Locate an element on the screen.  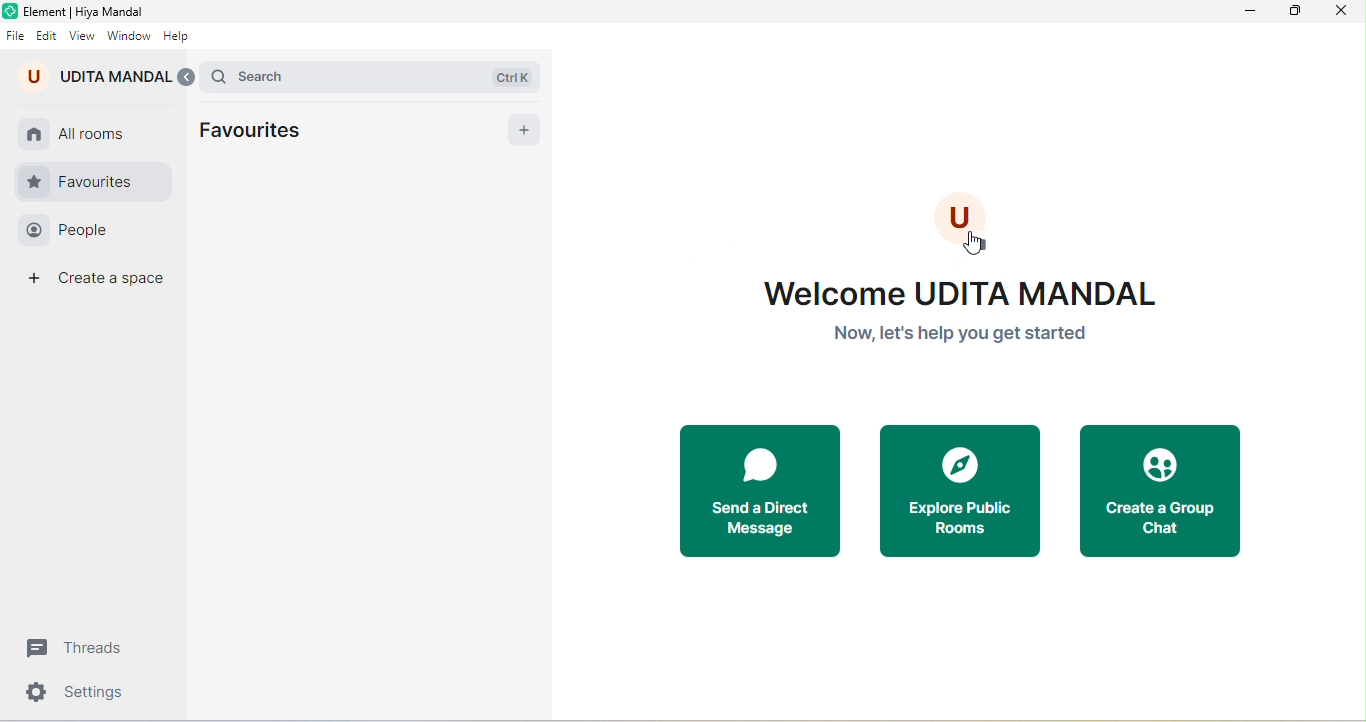
favourites is located at coordinates (93, 181).